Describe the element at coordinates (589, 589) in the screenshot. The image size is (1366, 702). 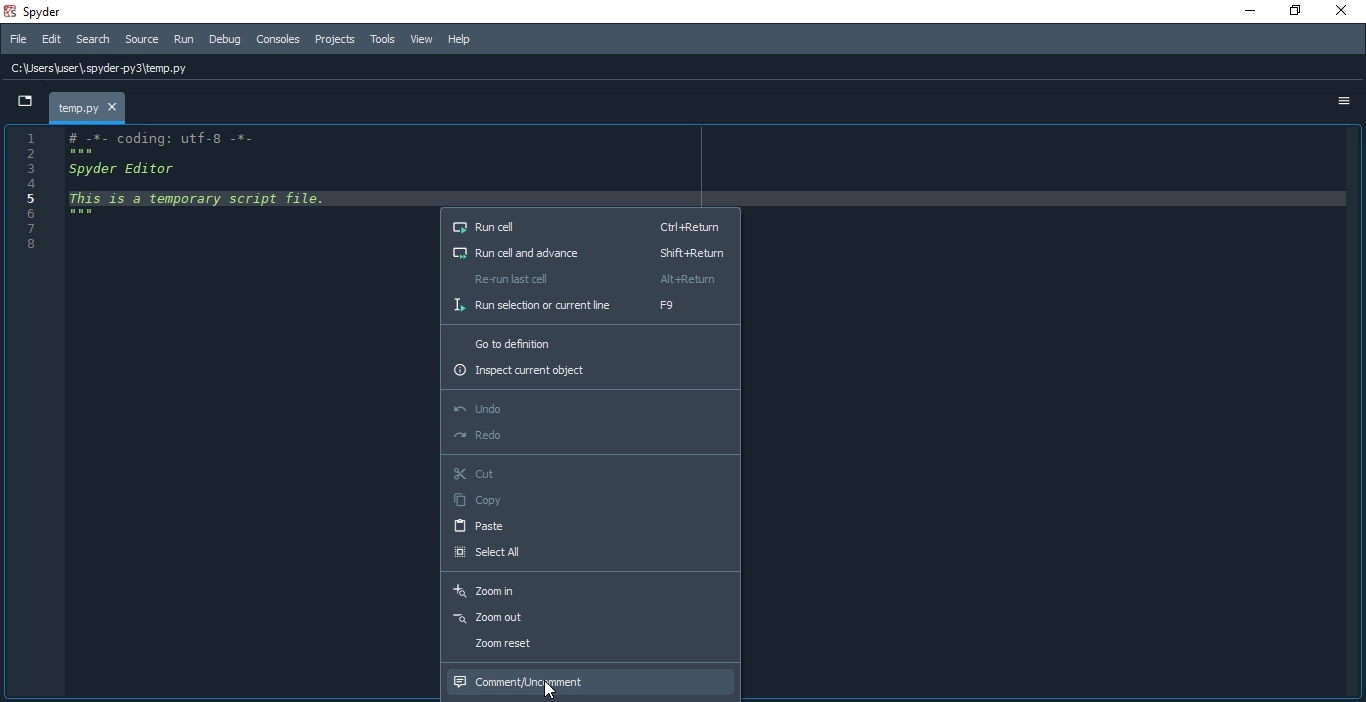
I see `Zoom in` at that location.